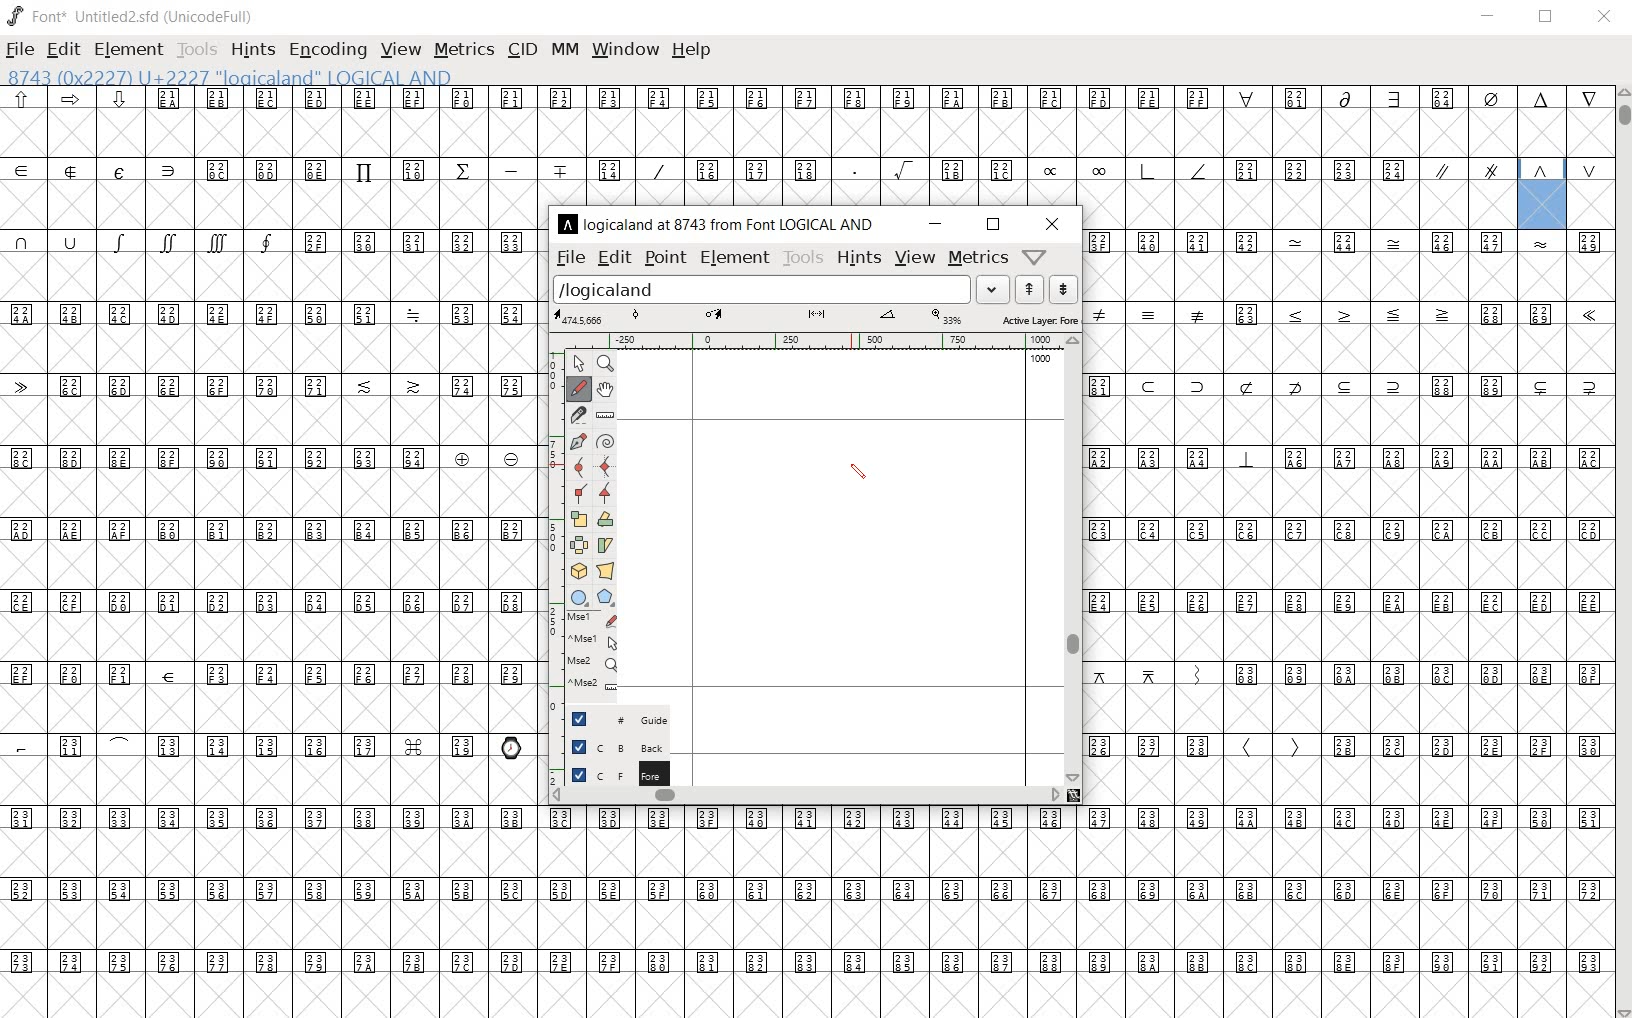 The height and width of the screenshot is (1018, 1632). Describe the element at coordinates (253, 52) in the screenshot. I see `hints` at that location.